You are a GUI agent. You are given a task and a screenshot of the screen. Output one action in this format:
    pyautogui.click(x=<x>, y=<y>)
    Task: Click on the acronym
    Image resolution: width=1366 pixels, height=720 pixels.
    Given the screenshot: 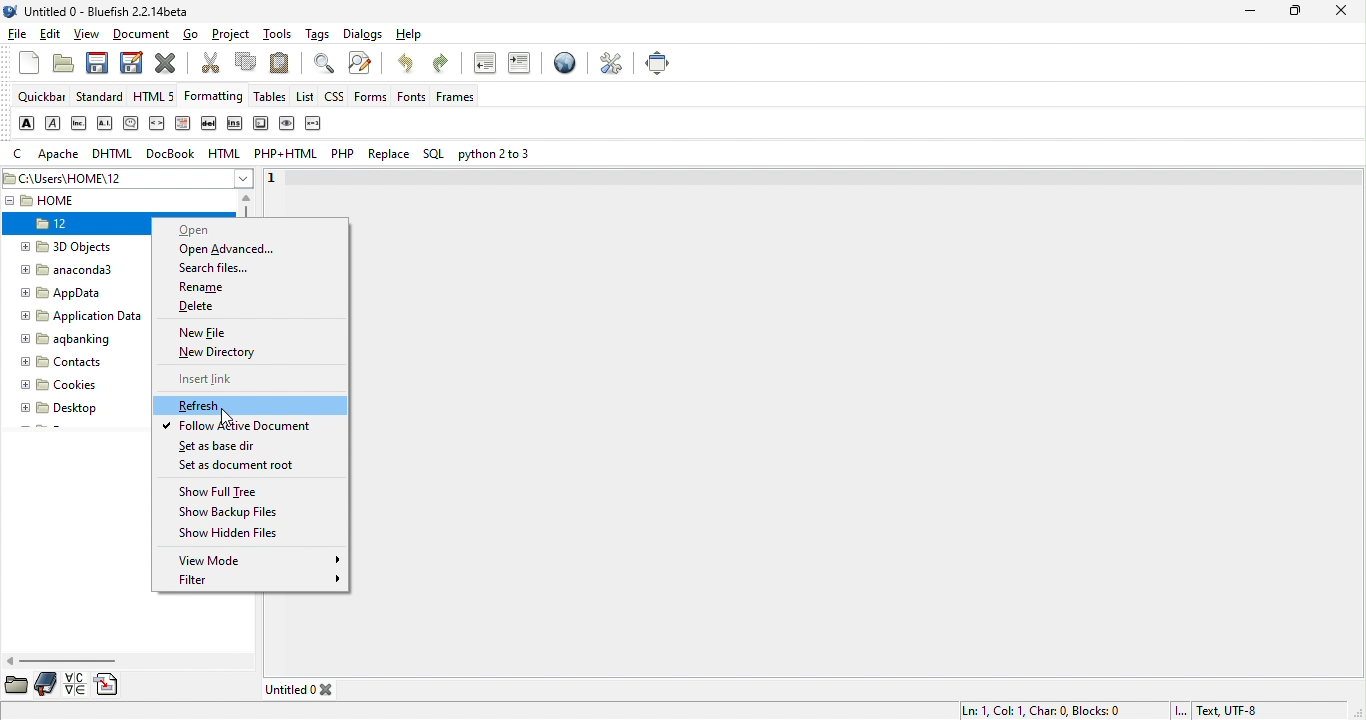 What is the action you would take?
    pyautogui.click(x=105, y=125)
    